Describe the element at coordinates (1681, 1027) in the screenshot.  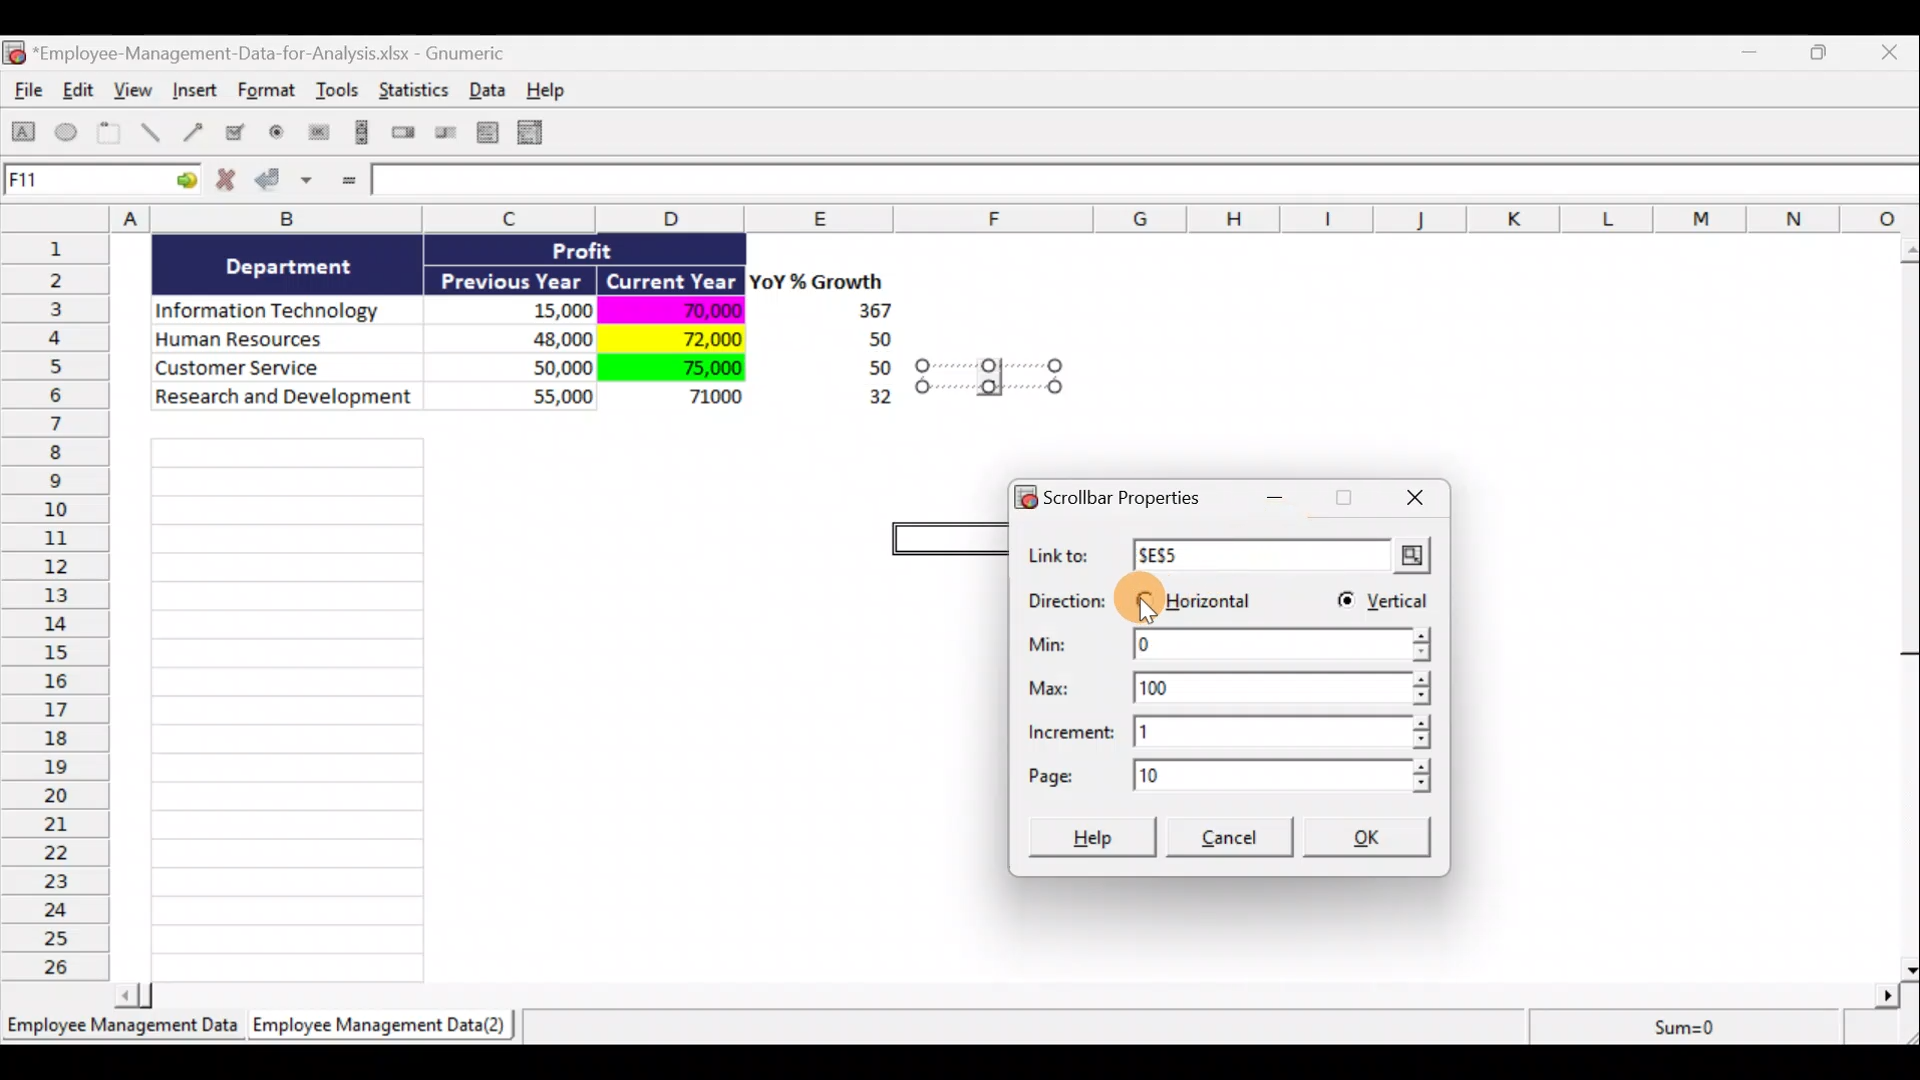
I see `Sum=0` at that location.